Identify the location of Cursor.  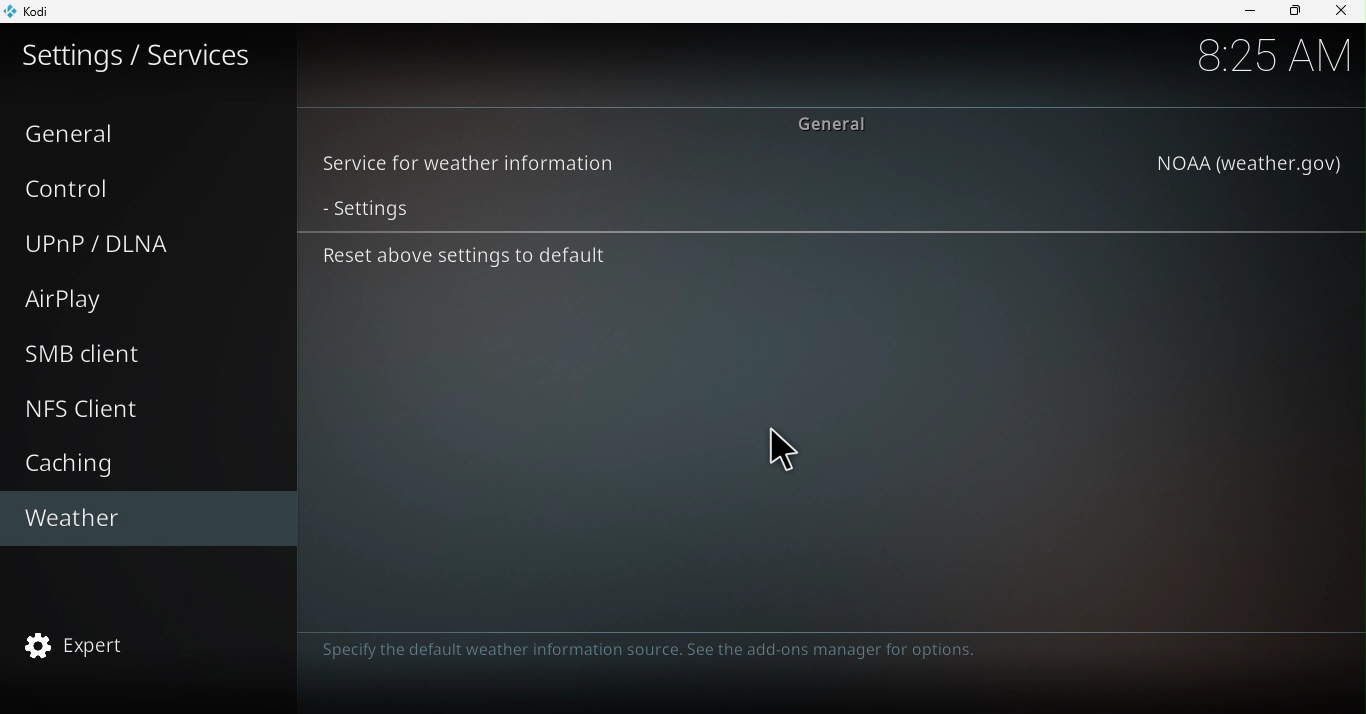
(783, 454).